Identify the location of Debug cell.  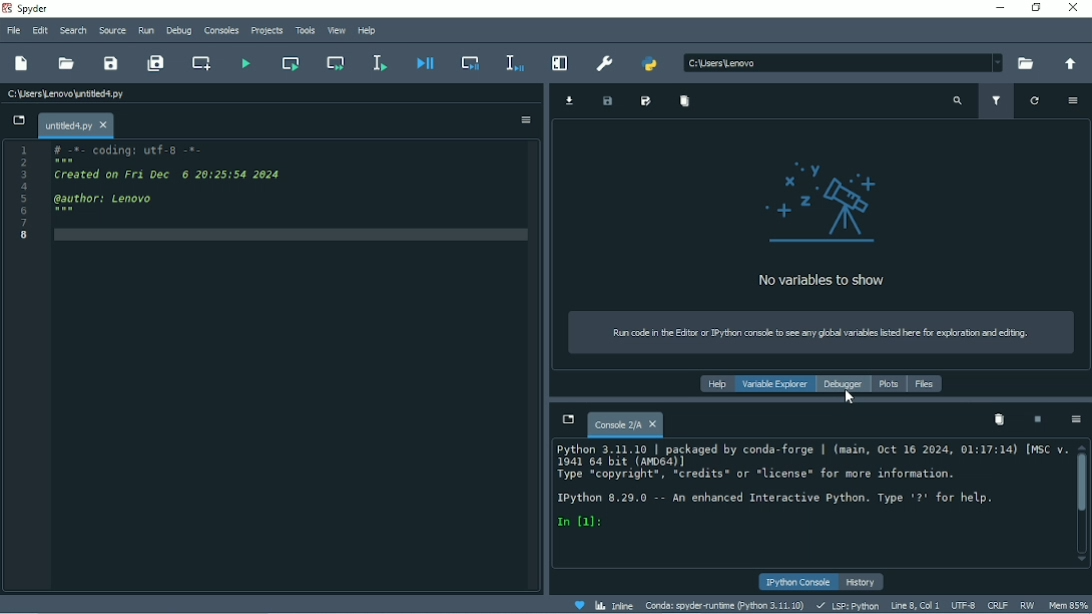
(469, 63).